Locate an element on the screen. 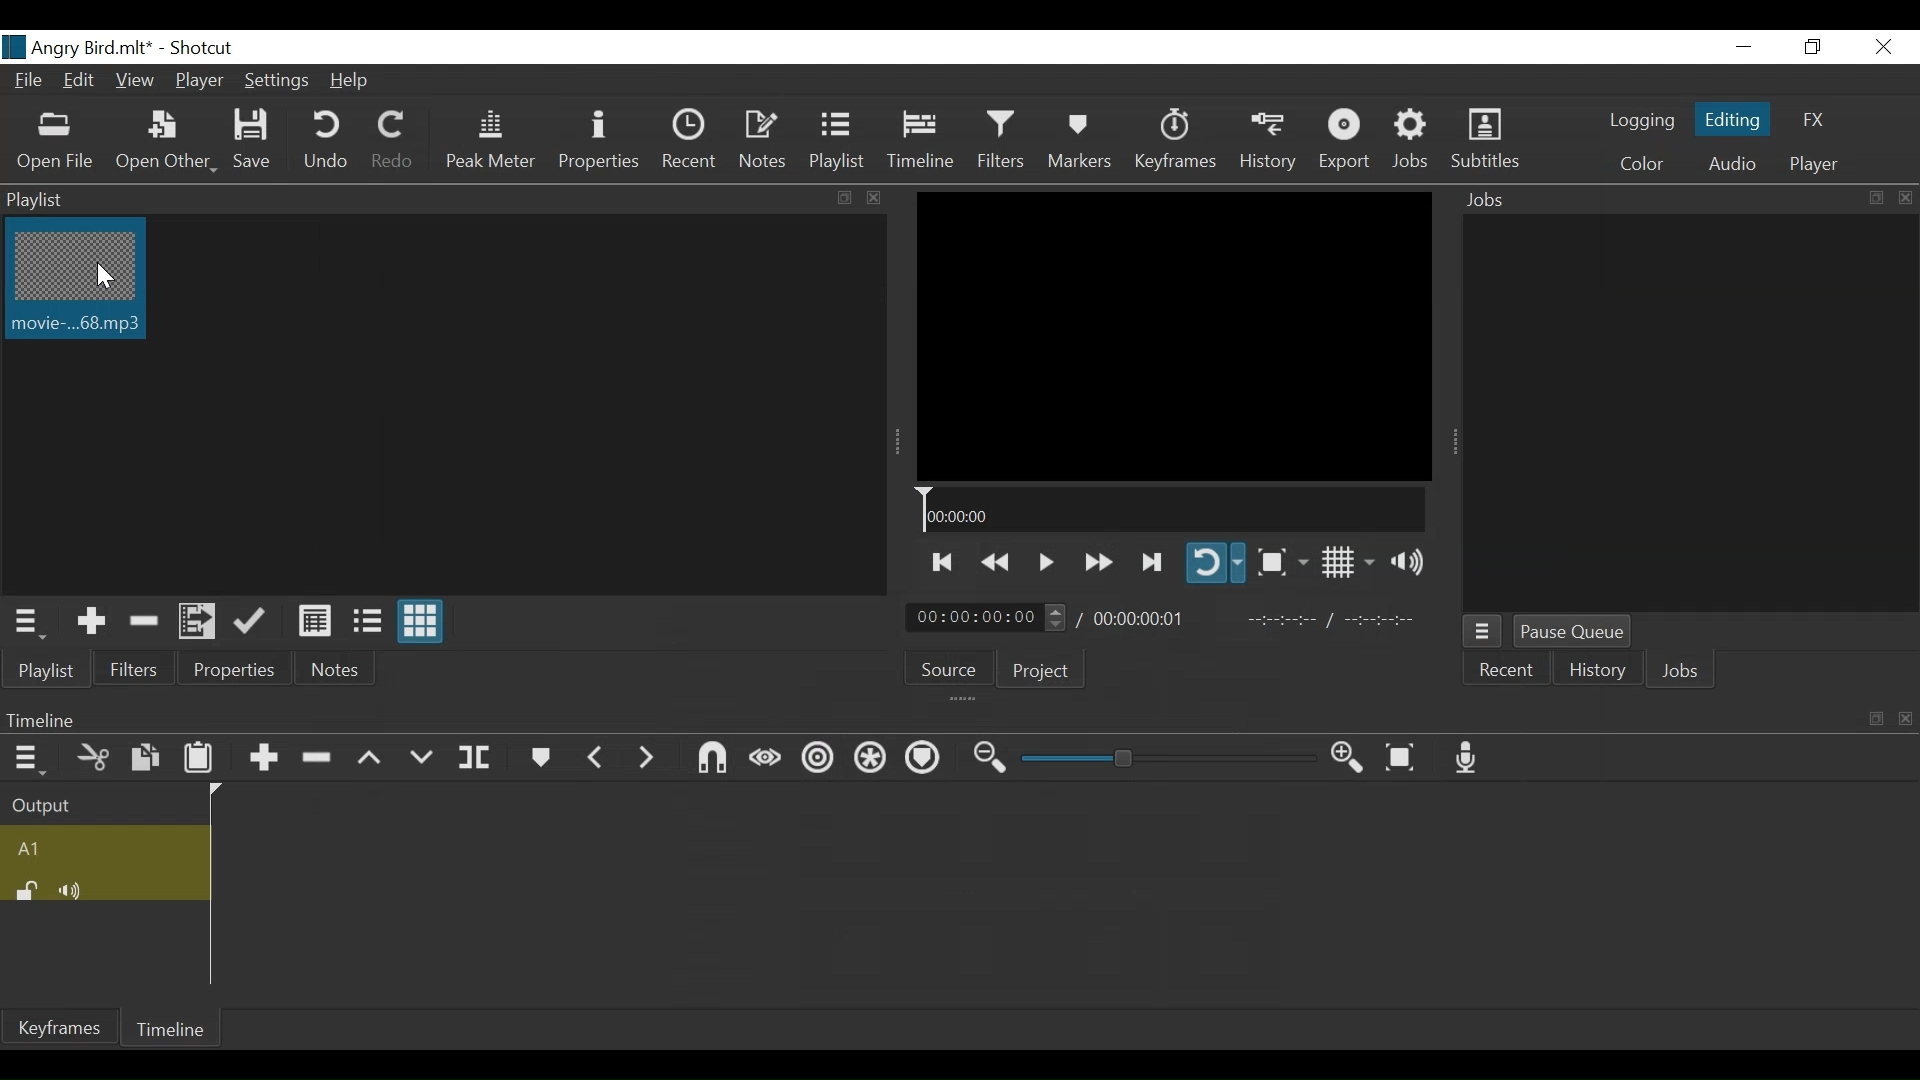 The width and height of the screenshot is (1920, 1080). Jobs menu is located at coordinates (1483, 632).